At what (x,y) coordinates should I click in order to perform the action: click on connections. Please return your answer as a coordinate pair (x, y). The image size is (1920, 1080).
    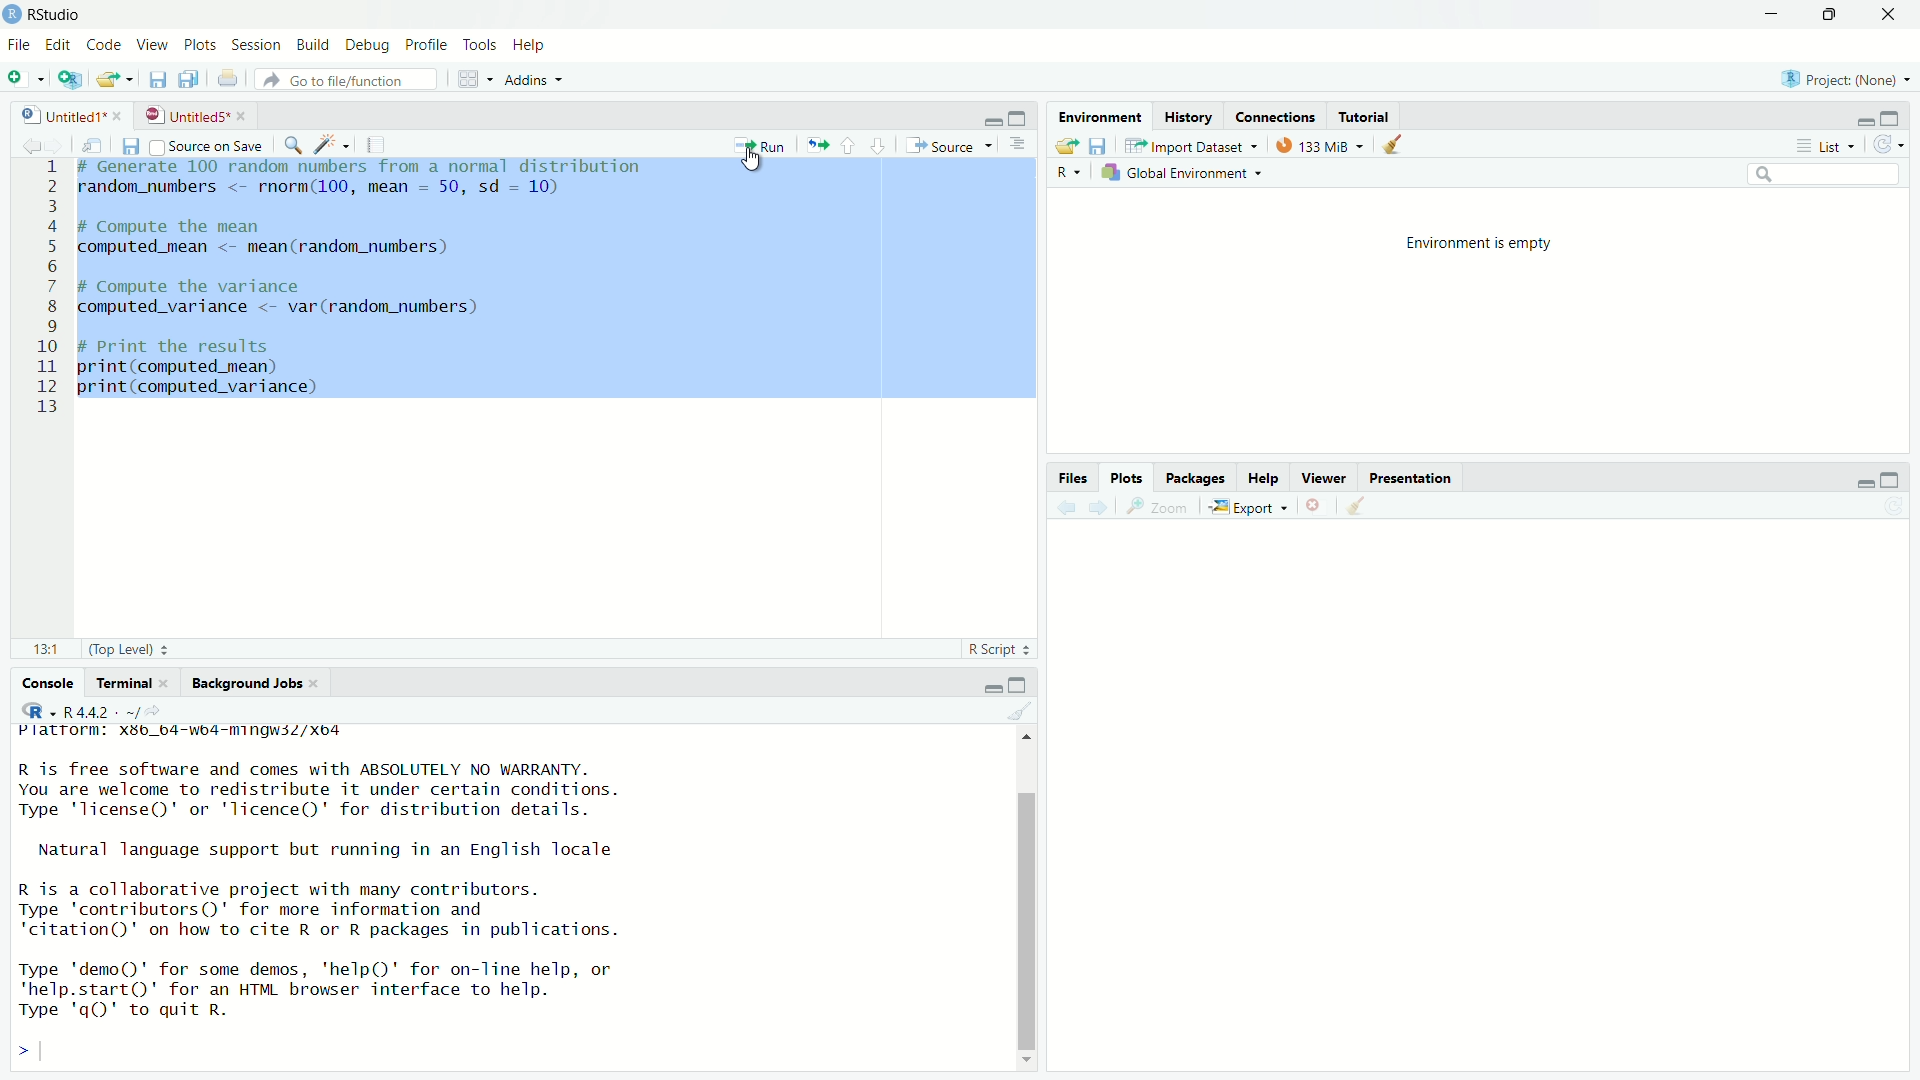
    Looking at the image, I should click on (1275, 118).